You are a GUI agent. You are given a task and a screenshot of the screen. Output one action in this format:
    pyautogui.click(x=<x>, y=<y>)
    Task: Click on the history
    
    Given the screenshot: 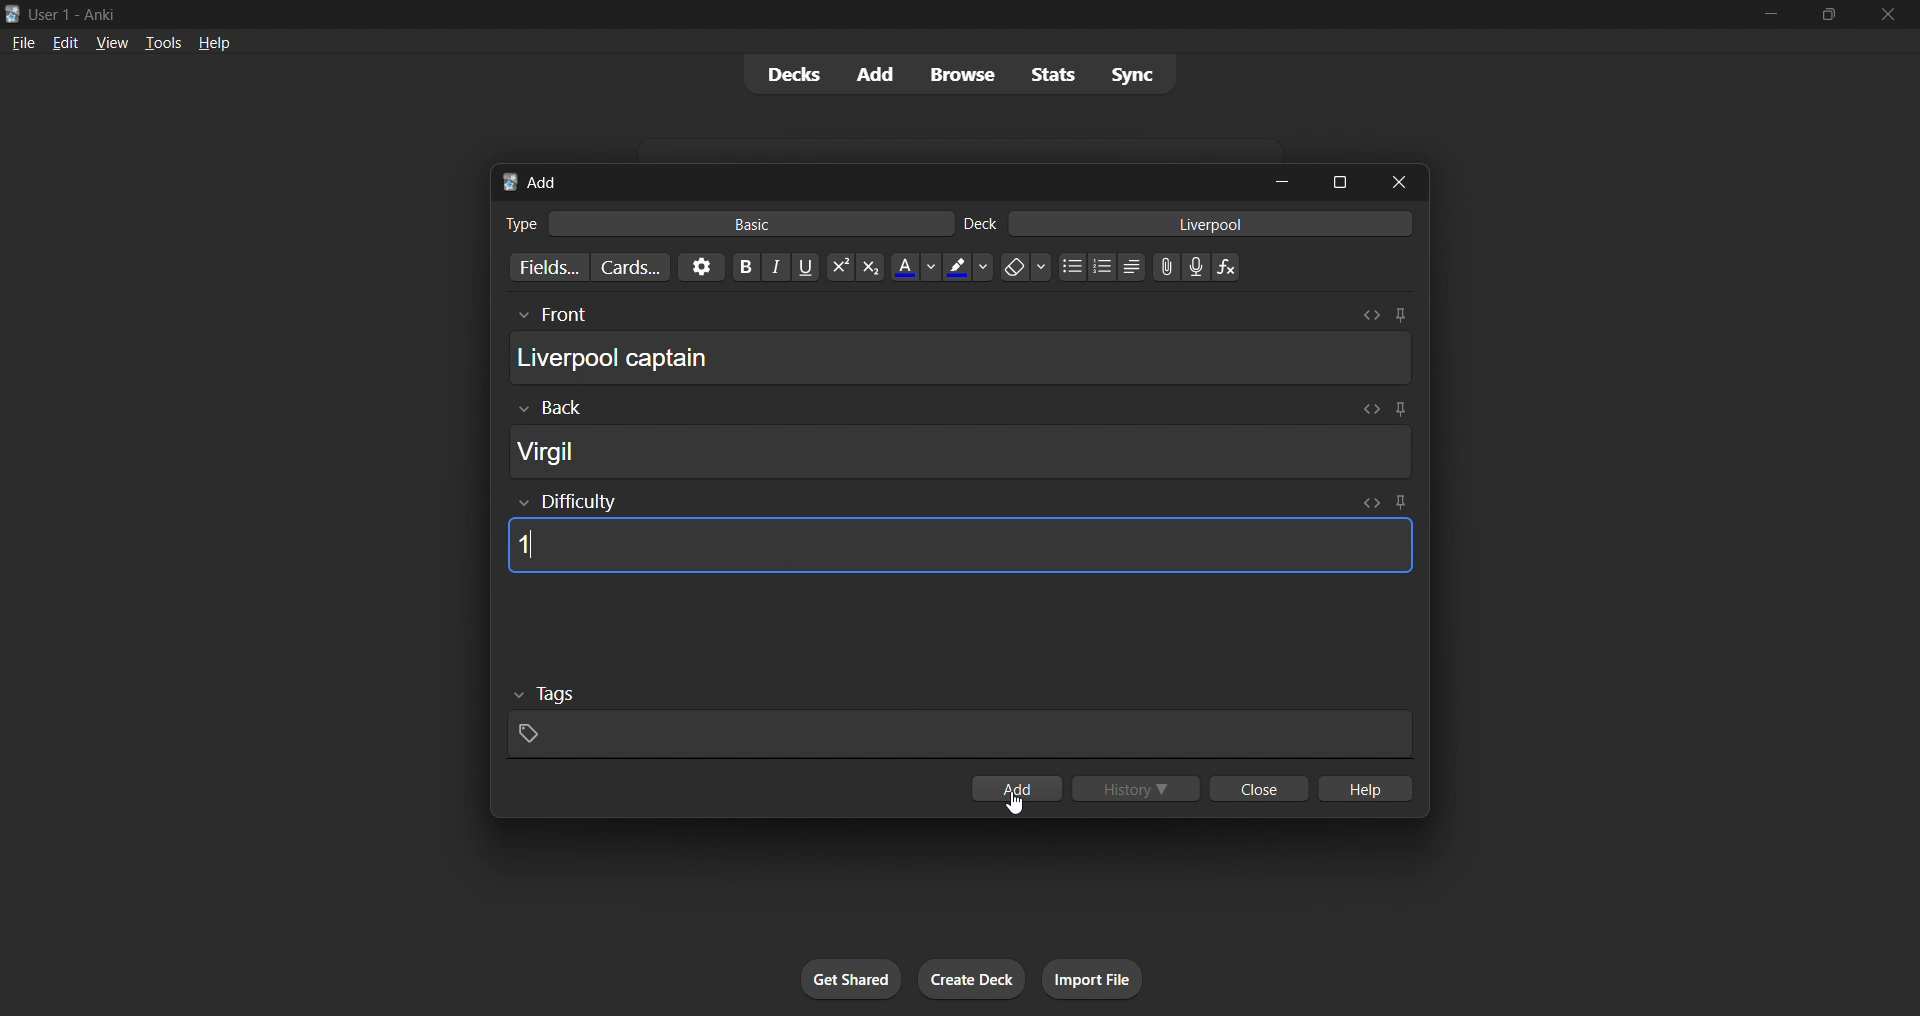 What is the action you would take?
    pyautogui.click(x=1136, y=788)
    